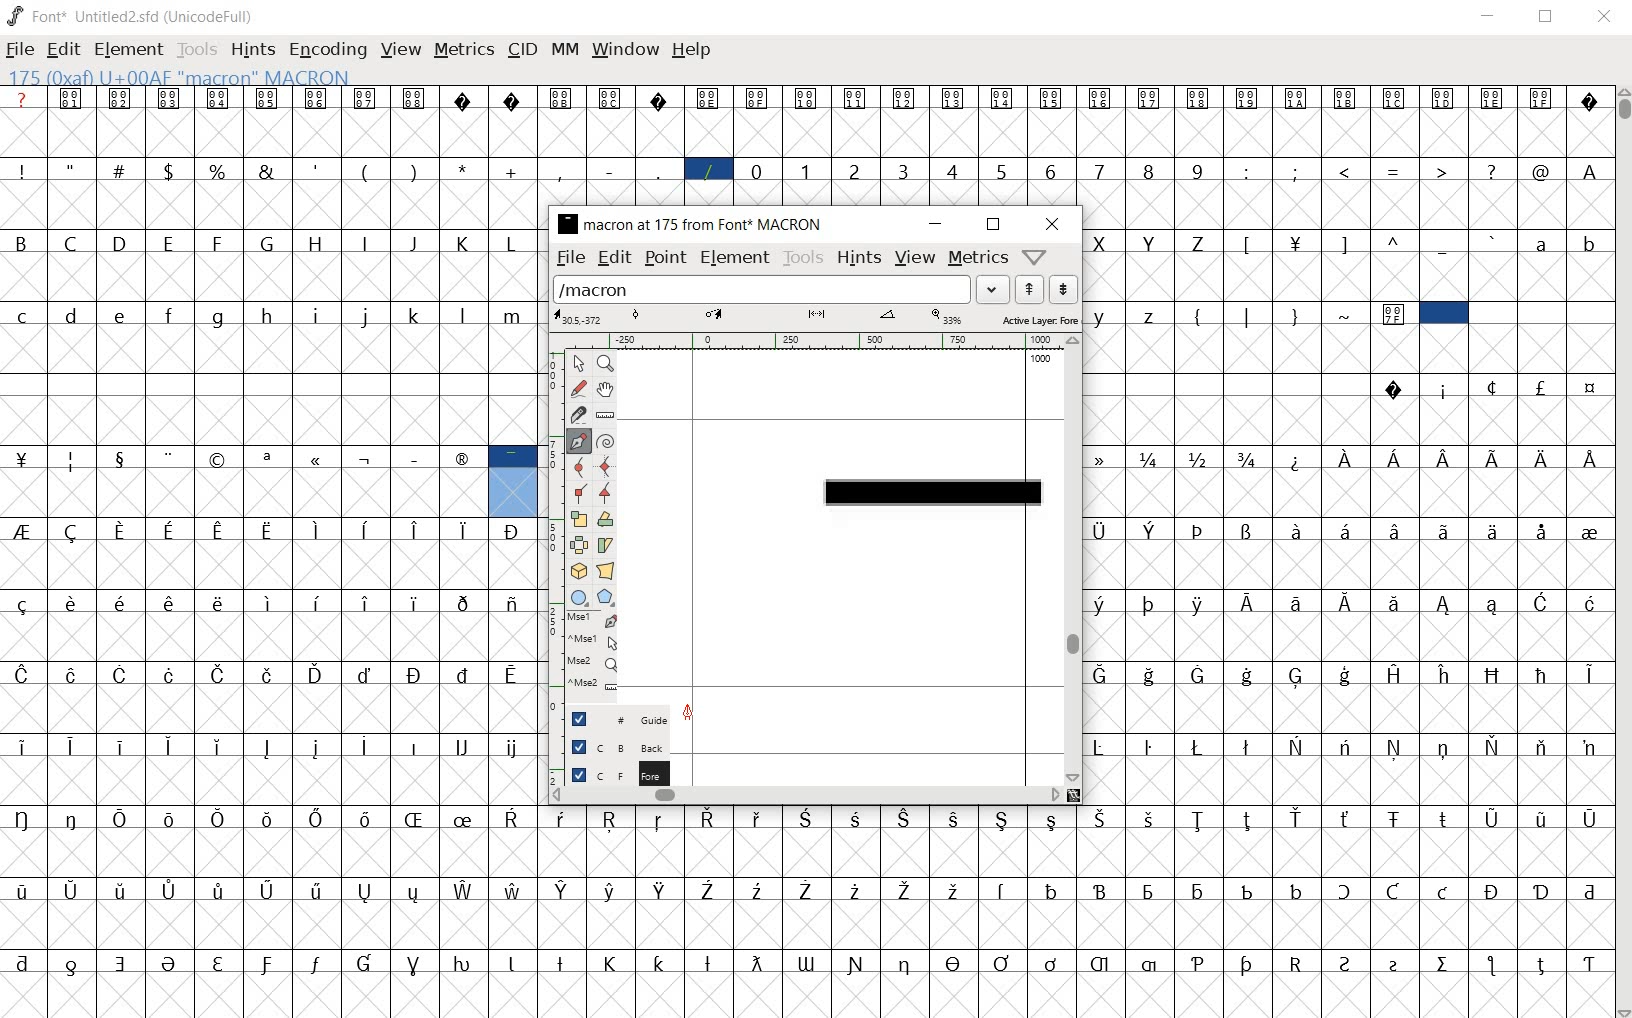 This screenshot has height=1018, width=1632. I want to click on Symbol, so click(24, 746).